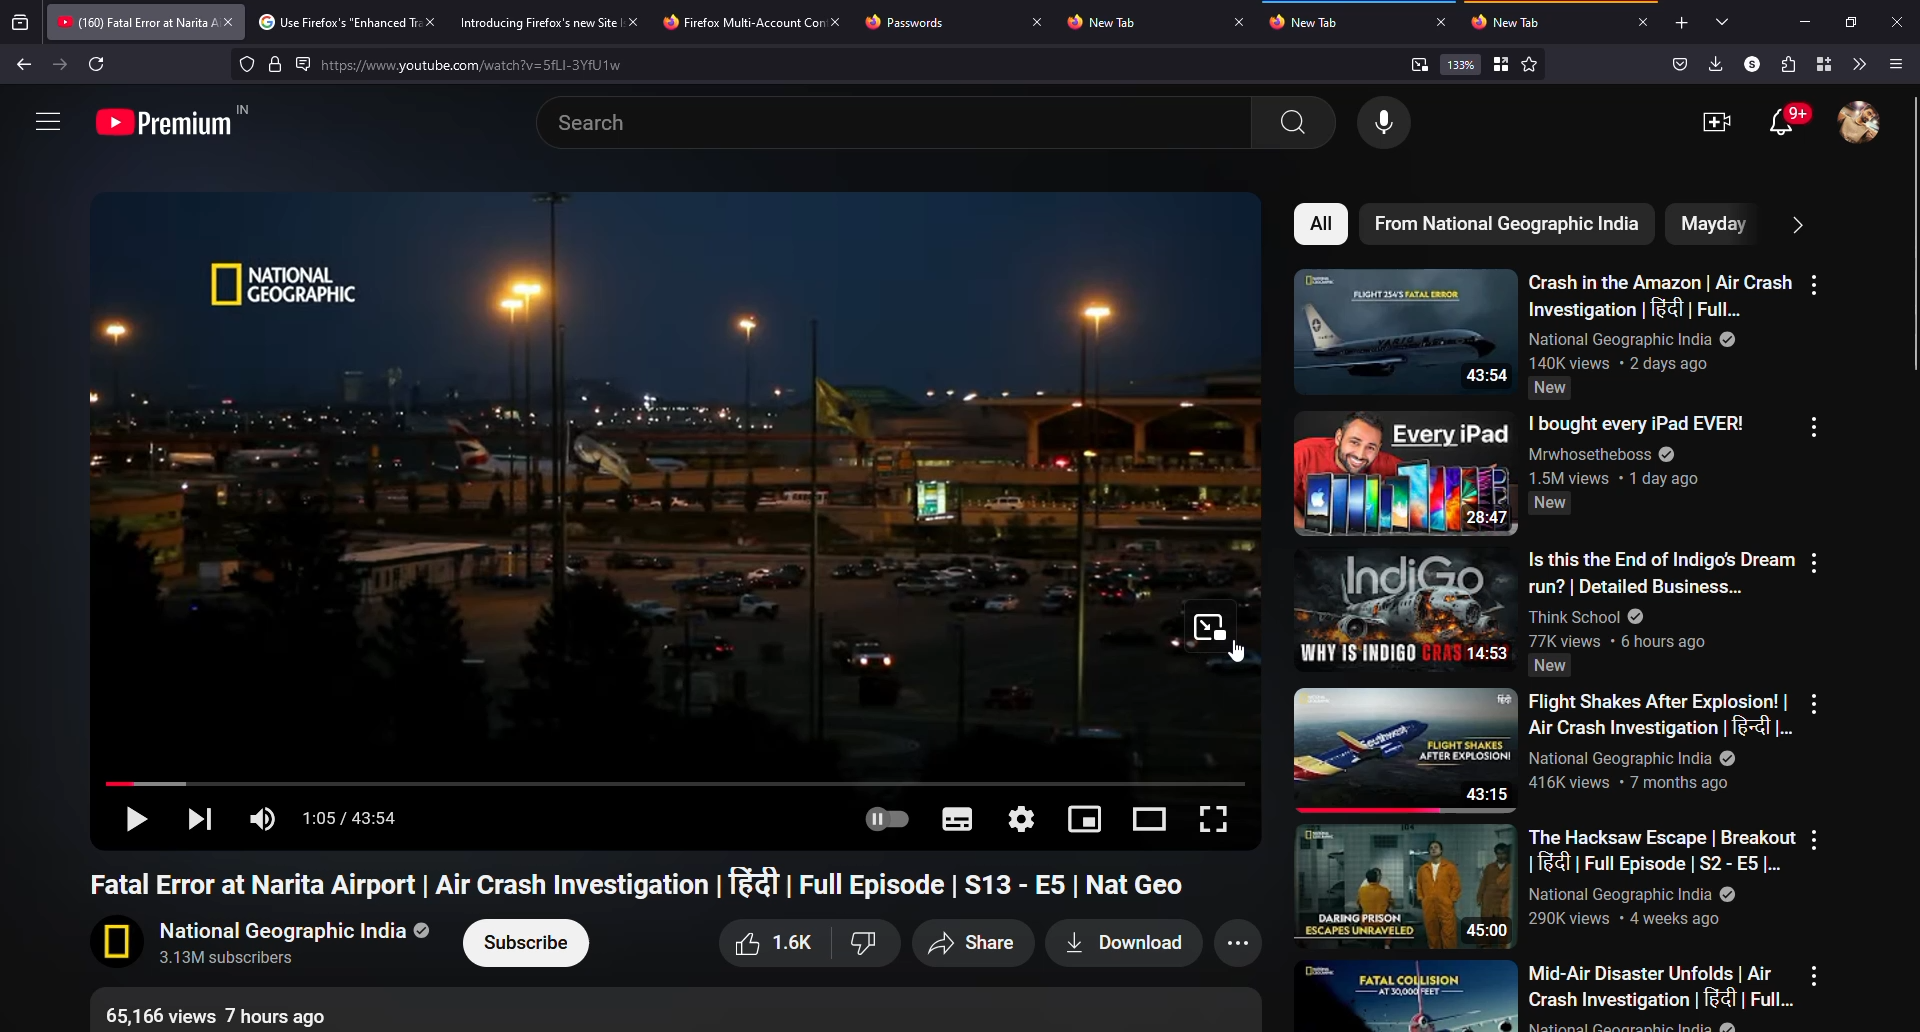  I want to click on back, so click(24, 66).